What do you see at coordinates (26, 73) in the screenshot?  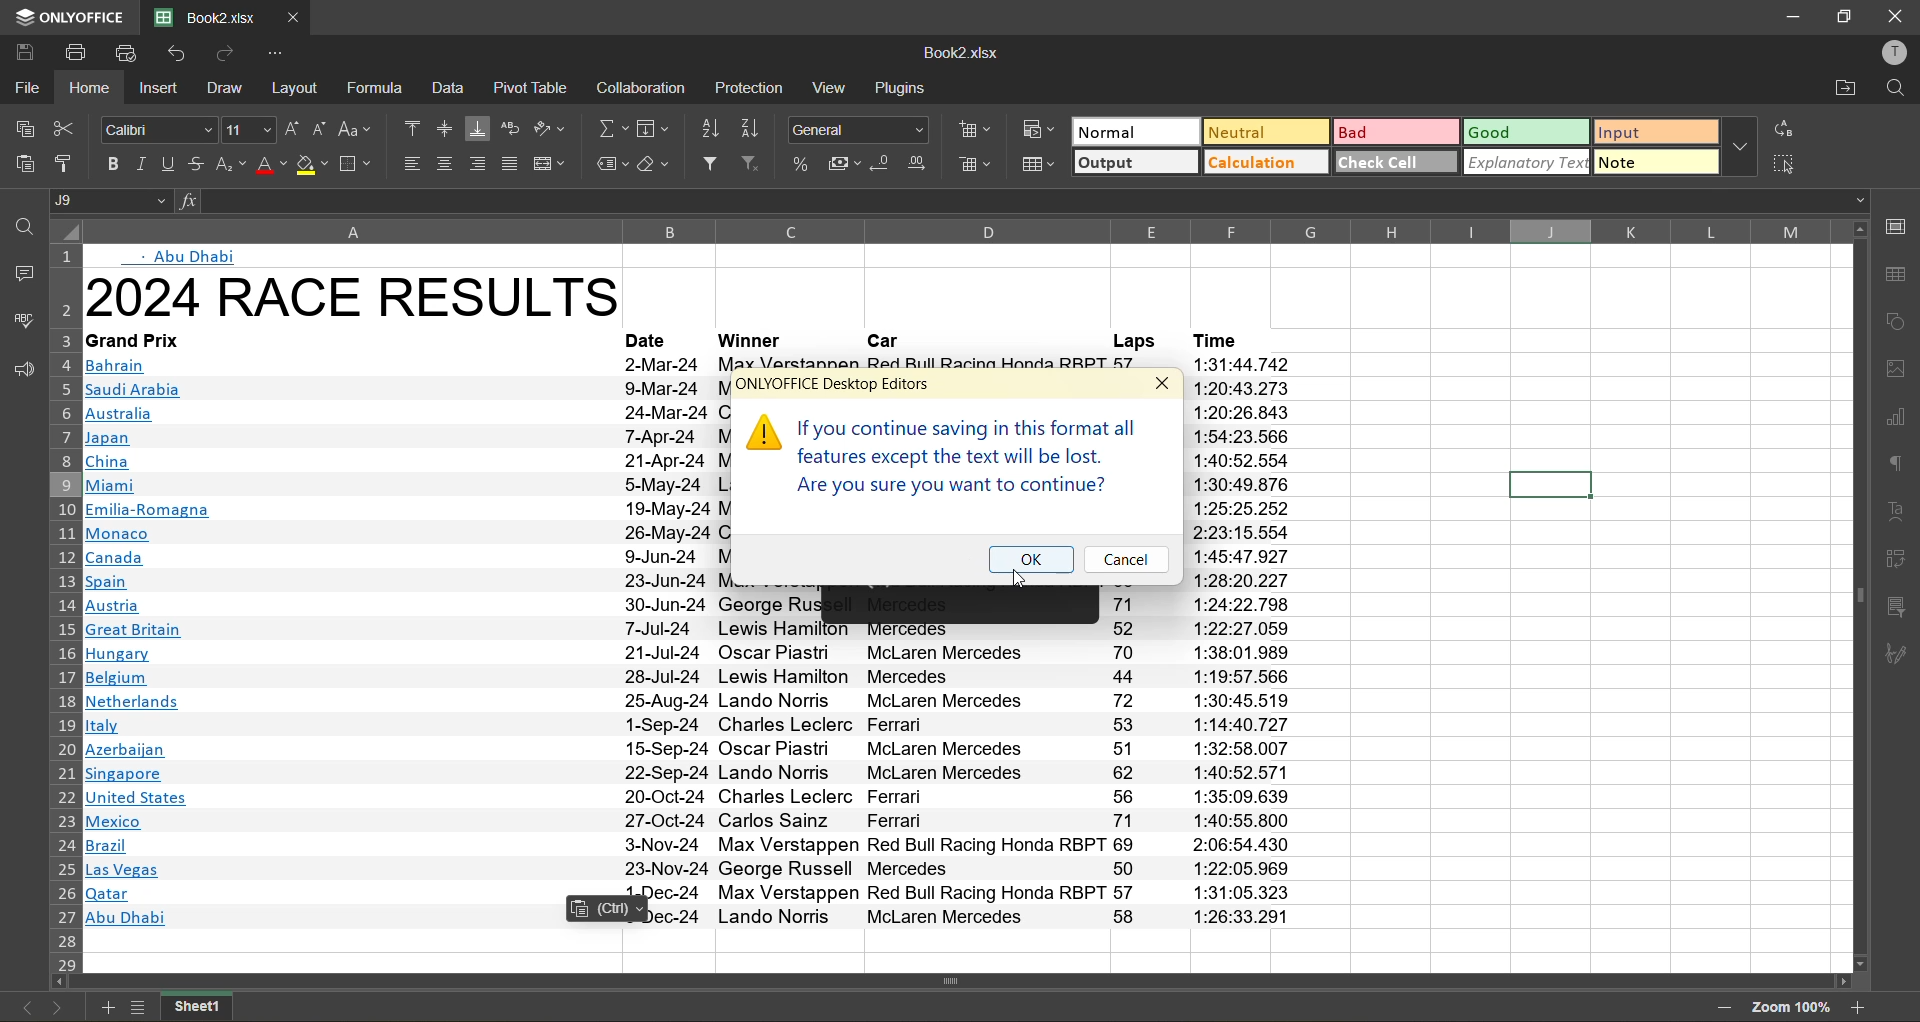 I see `cursor` at bounding box center [26, 73].